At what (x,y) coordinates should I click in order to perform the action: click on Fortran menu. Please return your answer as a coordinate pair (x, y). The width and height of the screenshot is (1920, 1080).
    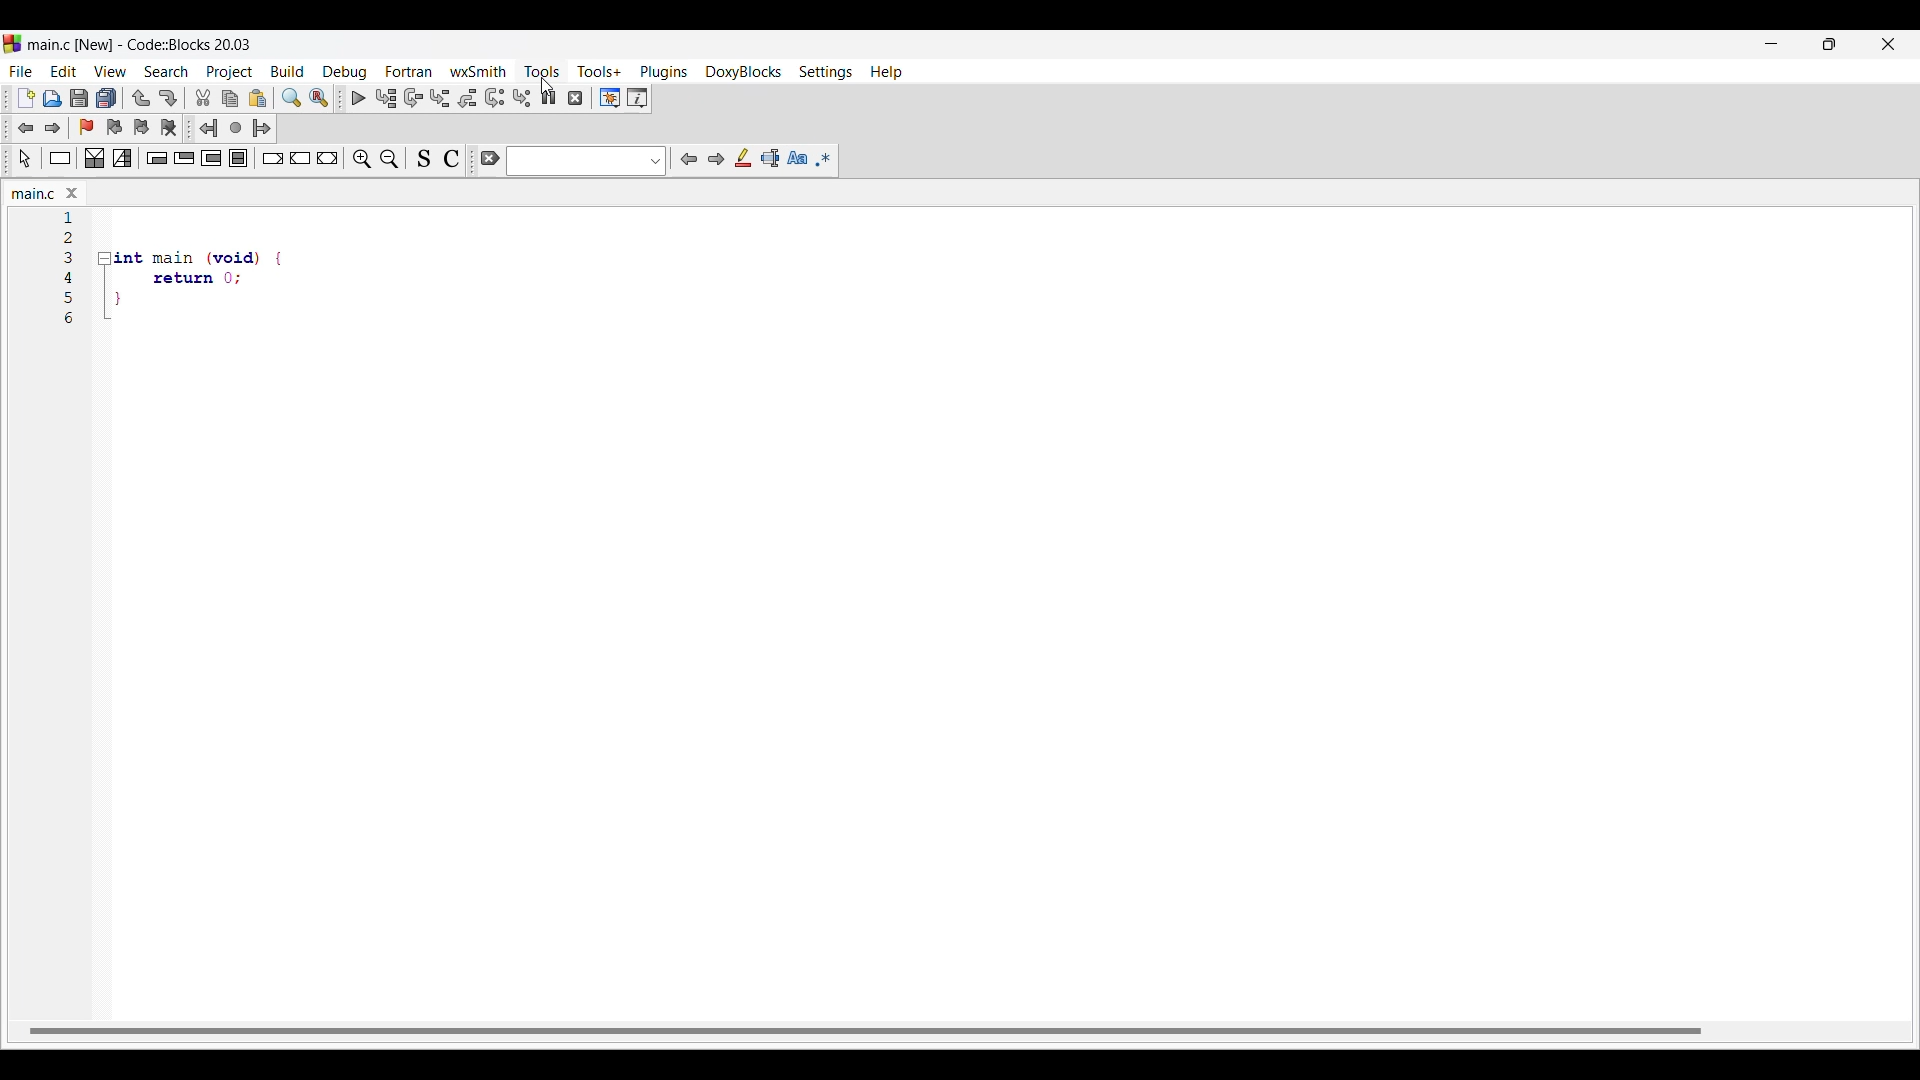
    Looking at the image, I should click on (409, 72).